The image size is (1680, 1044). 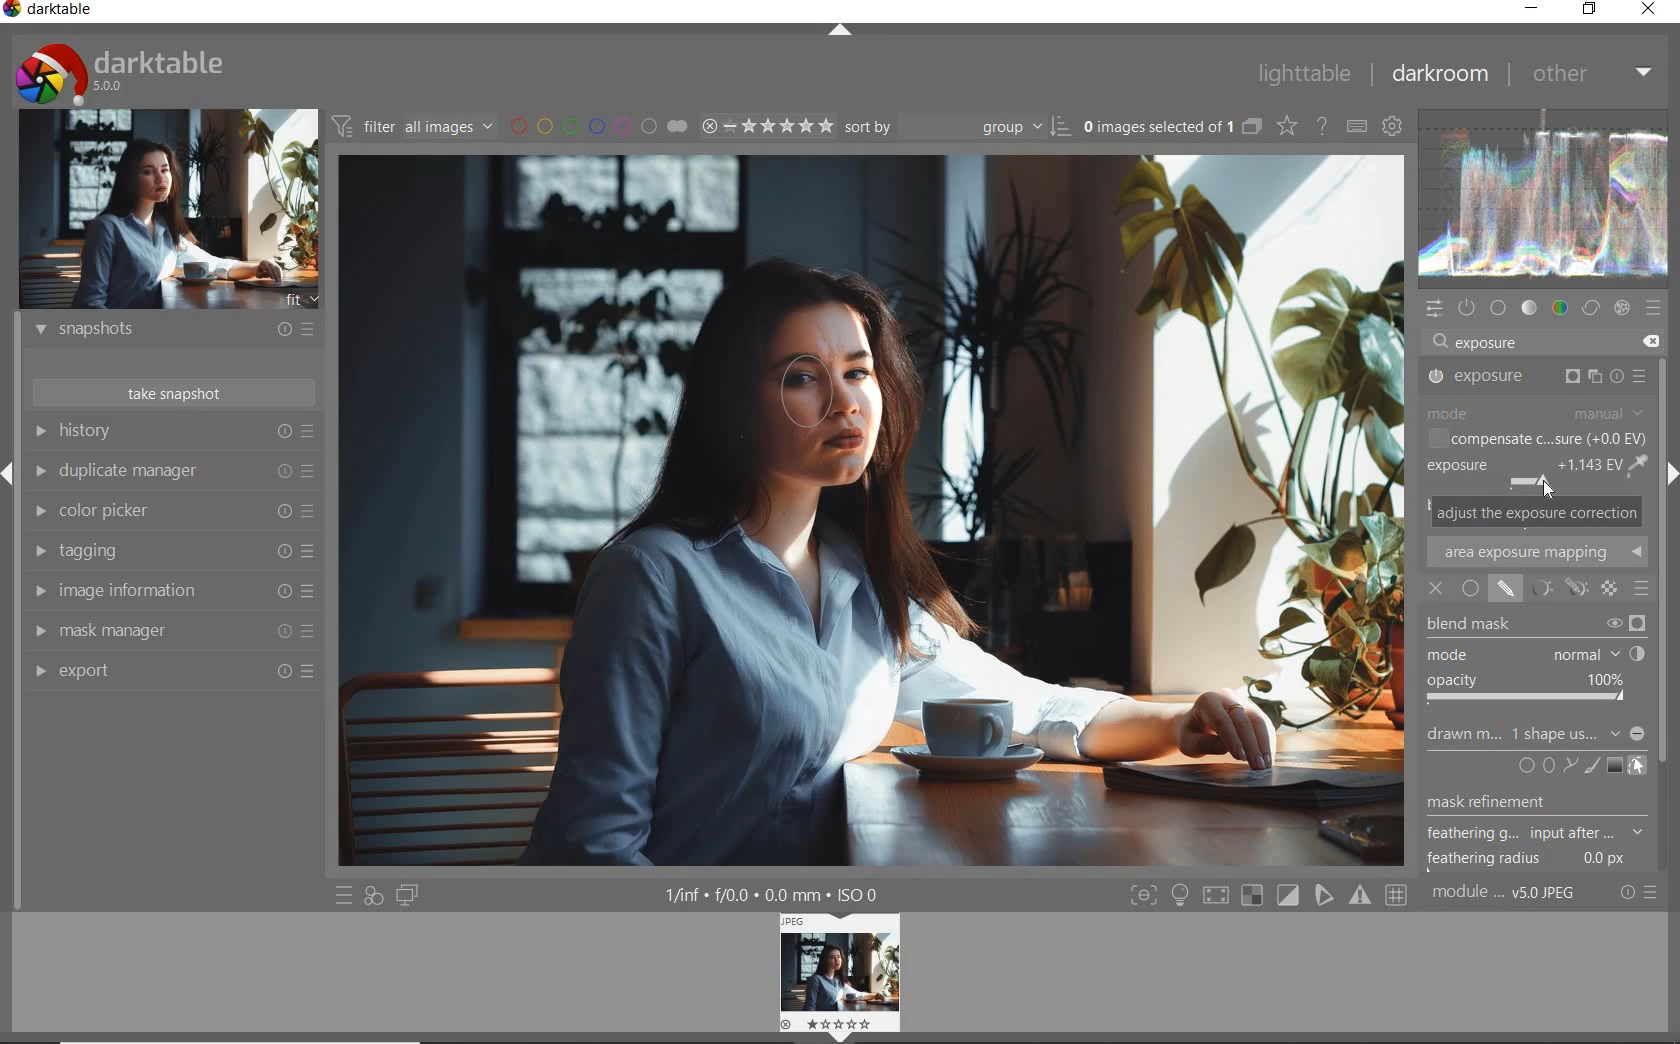 What do you see at coordinates (169, 212) in the screenshot?
I see `image preview` at bounding box center [169, 212].